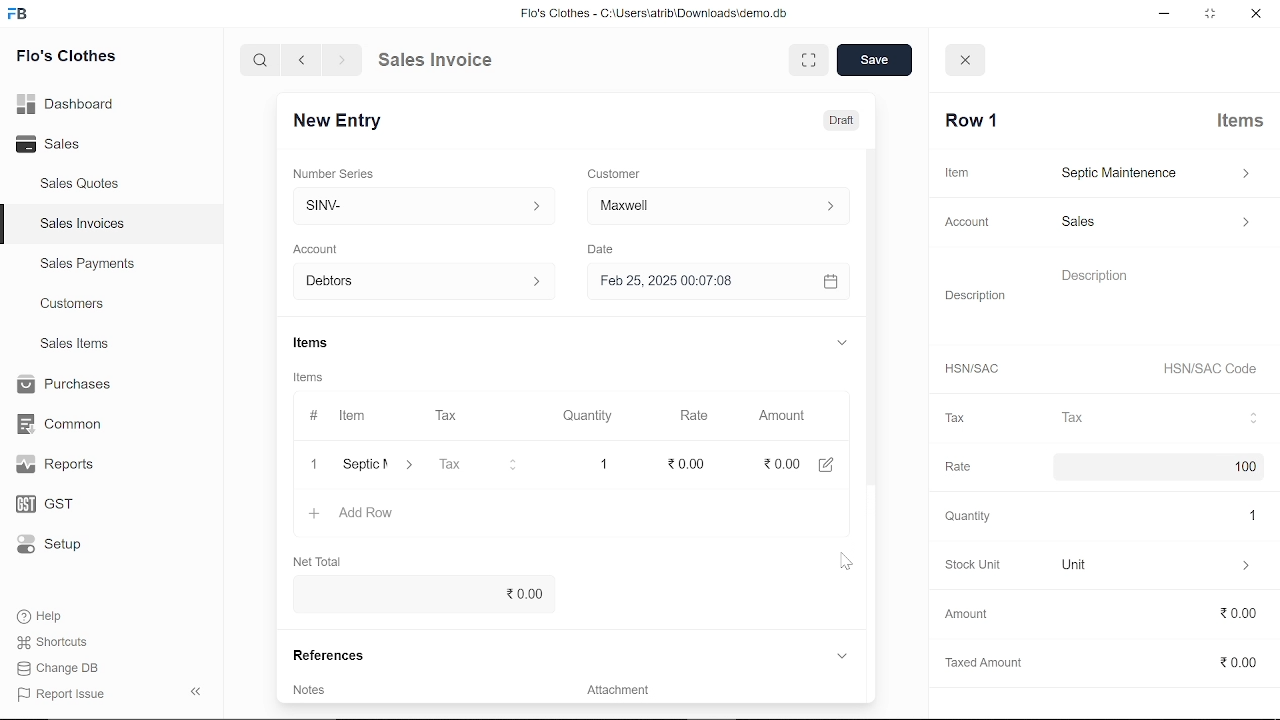 The height and width of the screenshot is (720, 1280). I want to click on ‘Amount., so click(966, 614).